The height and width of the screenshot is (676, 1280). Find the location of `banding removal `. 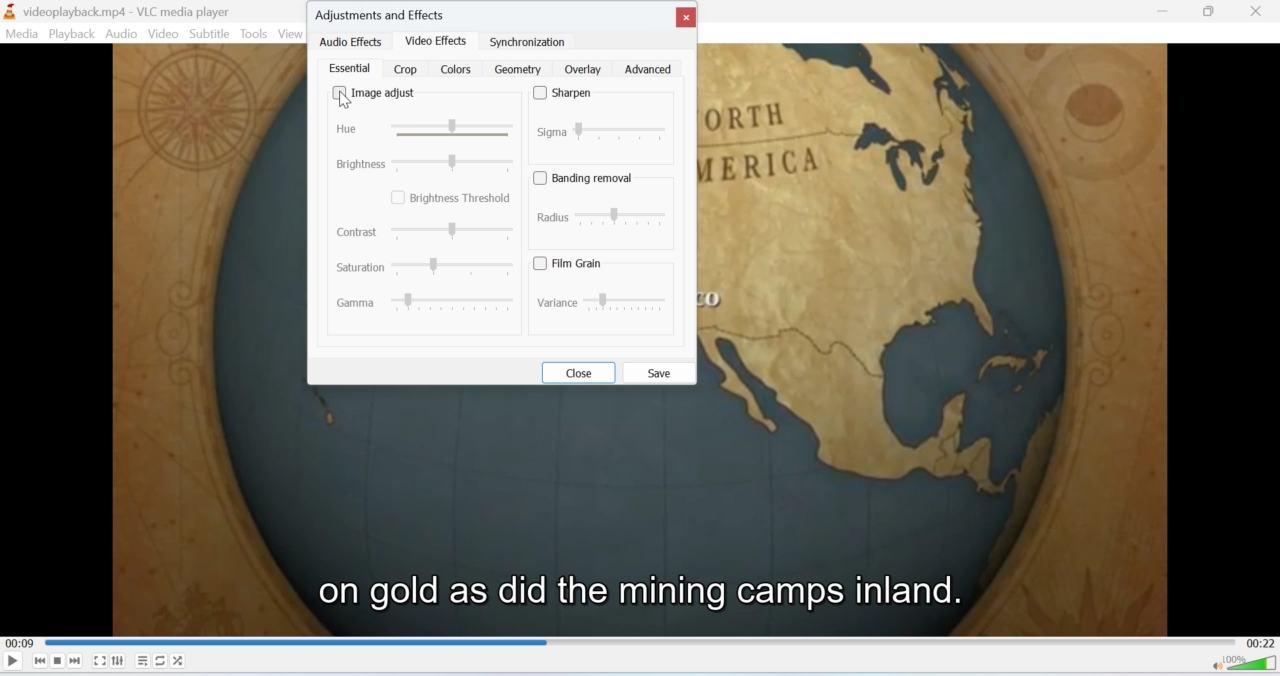

banding removal  is located at coordinates (587, 178).